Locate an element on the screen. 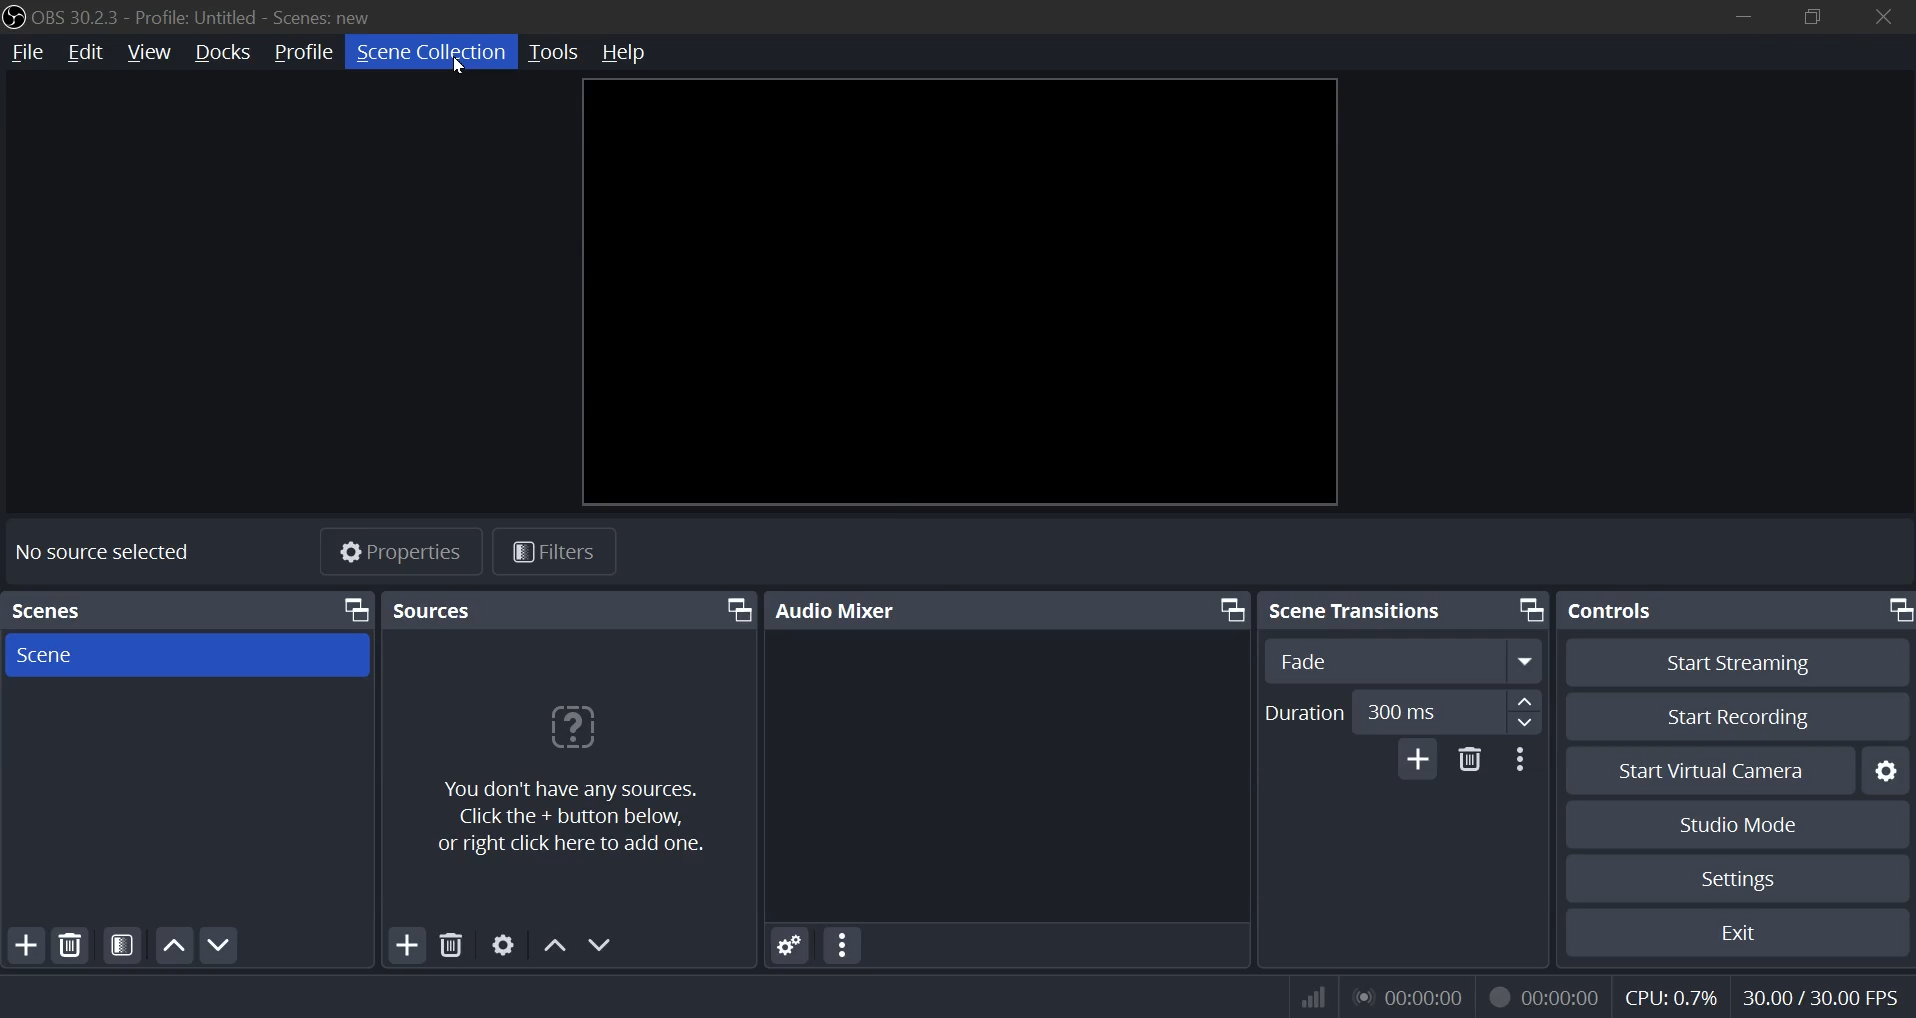 The height and width of the screenshot is (1018, 1916). settings is located at coordinates (1889, 770).